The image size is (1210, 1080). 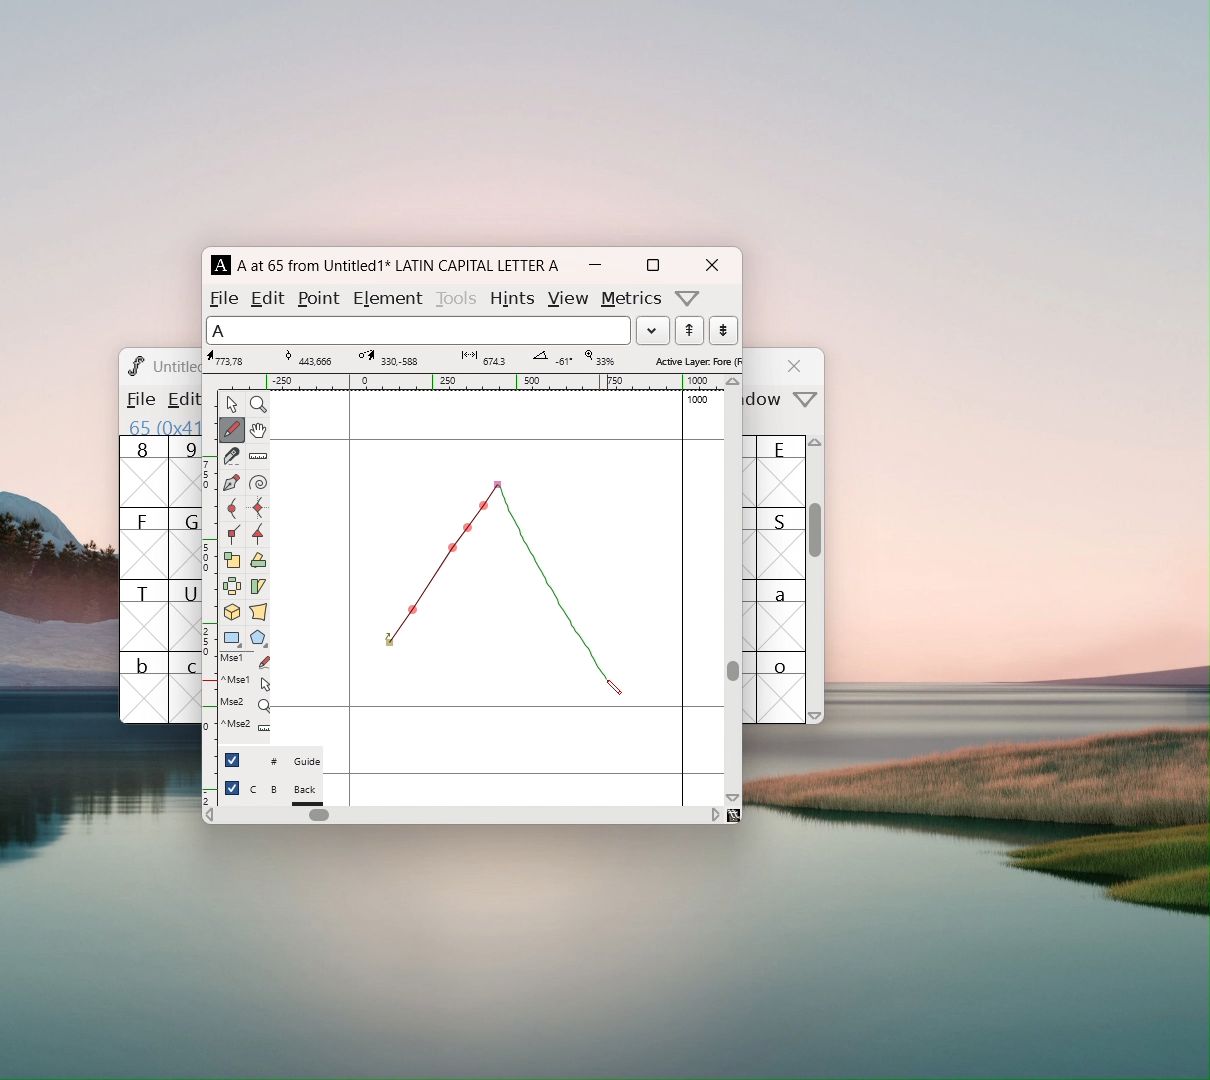 What do you see at coordinates (232, 788) in the screenshot?
I see `checkbox` at bounding box center [232, 788].